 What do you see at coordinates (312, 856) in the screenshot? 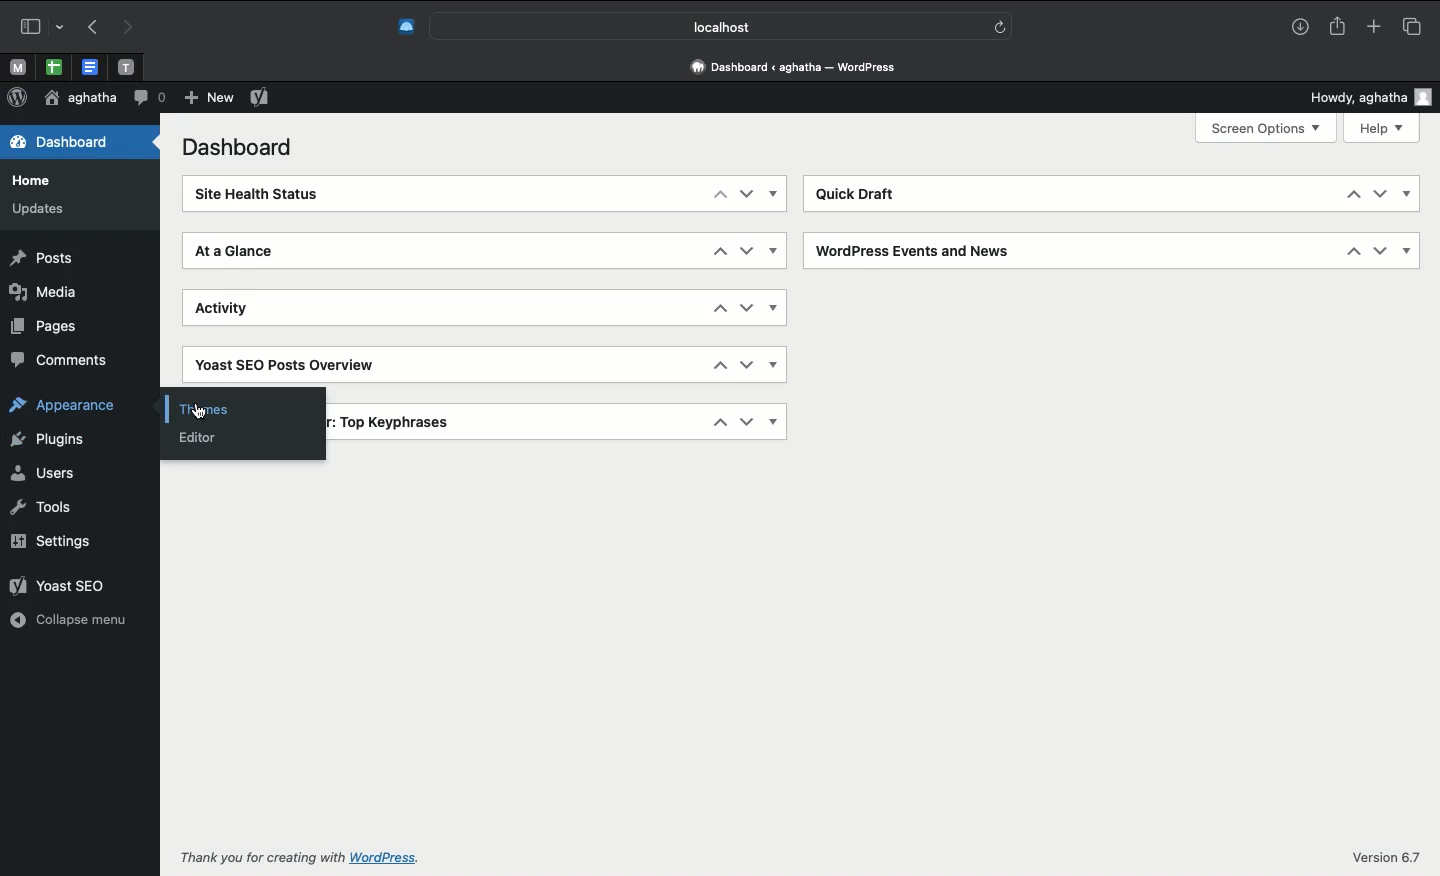
I see `Thank you for creating with wordpress` at bounding box center [312, 856].